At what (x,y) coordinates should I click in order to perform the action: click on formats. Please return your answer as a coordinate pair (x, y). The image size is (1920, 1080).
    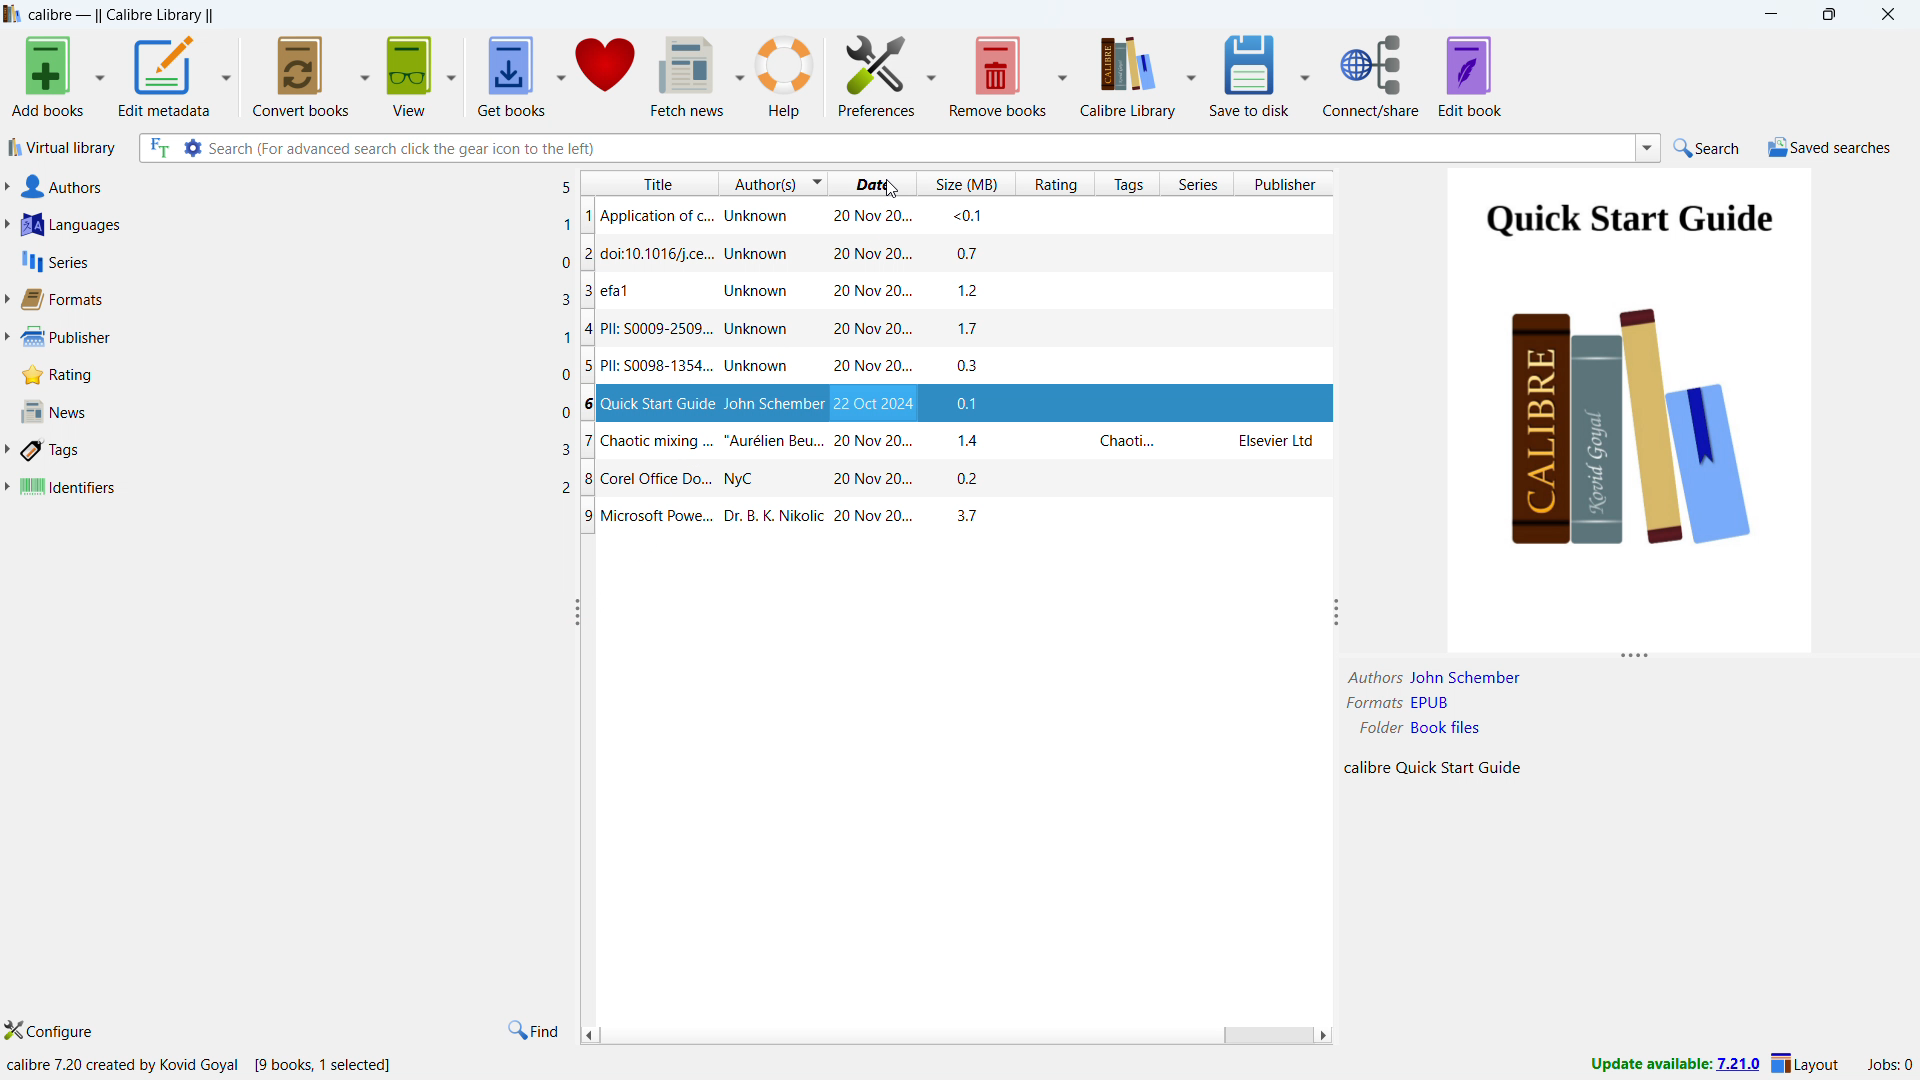
    Looking at the image, I should click on (294, 299).